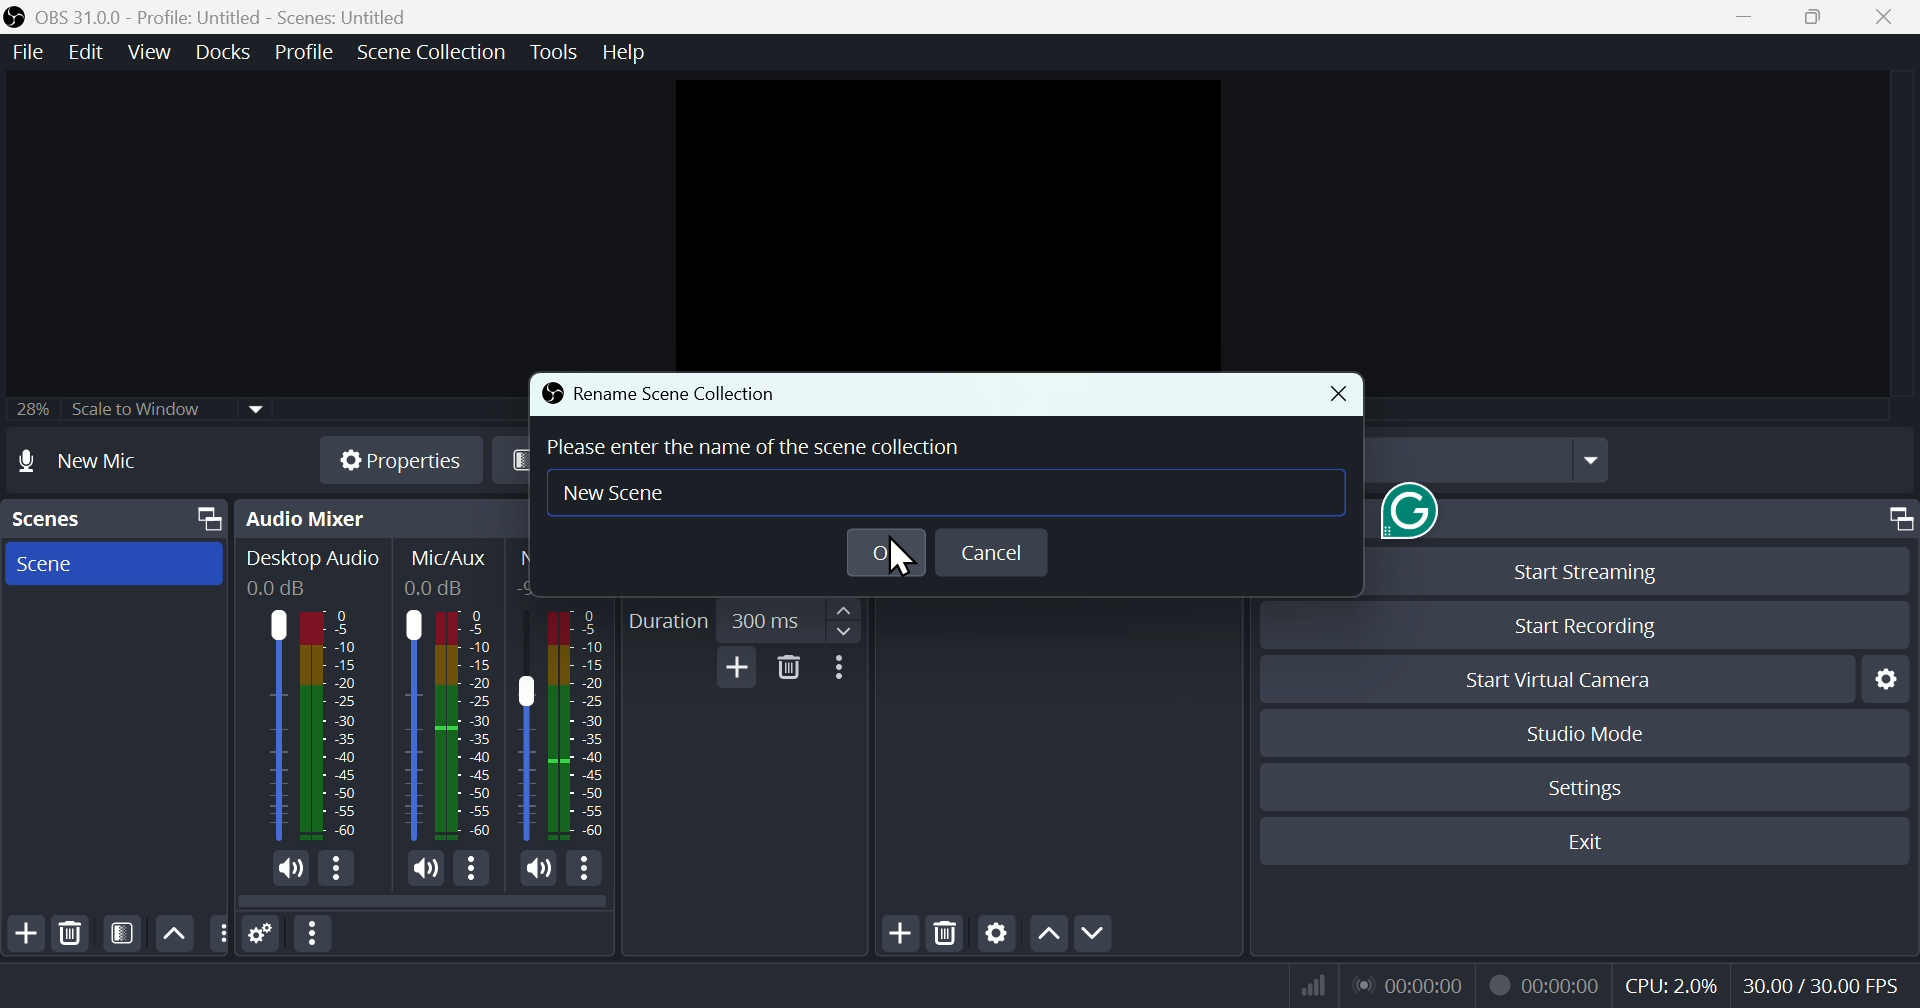  Describe the element at coordinates (580, 727) in the screenshot. I see `New Mic` at that location.